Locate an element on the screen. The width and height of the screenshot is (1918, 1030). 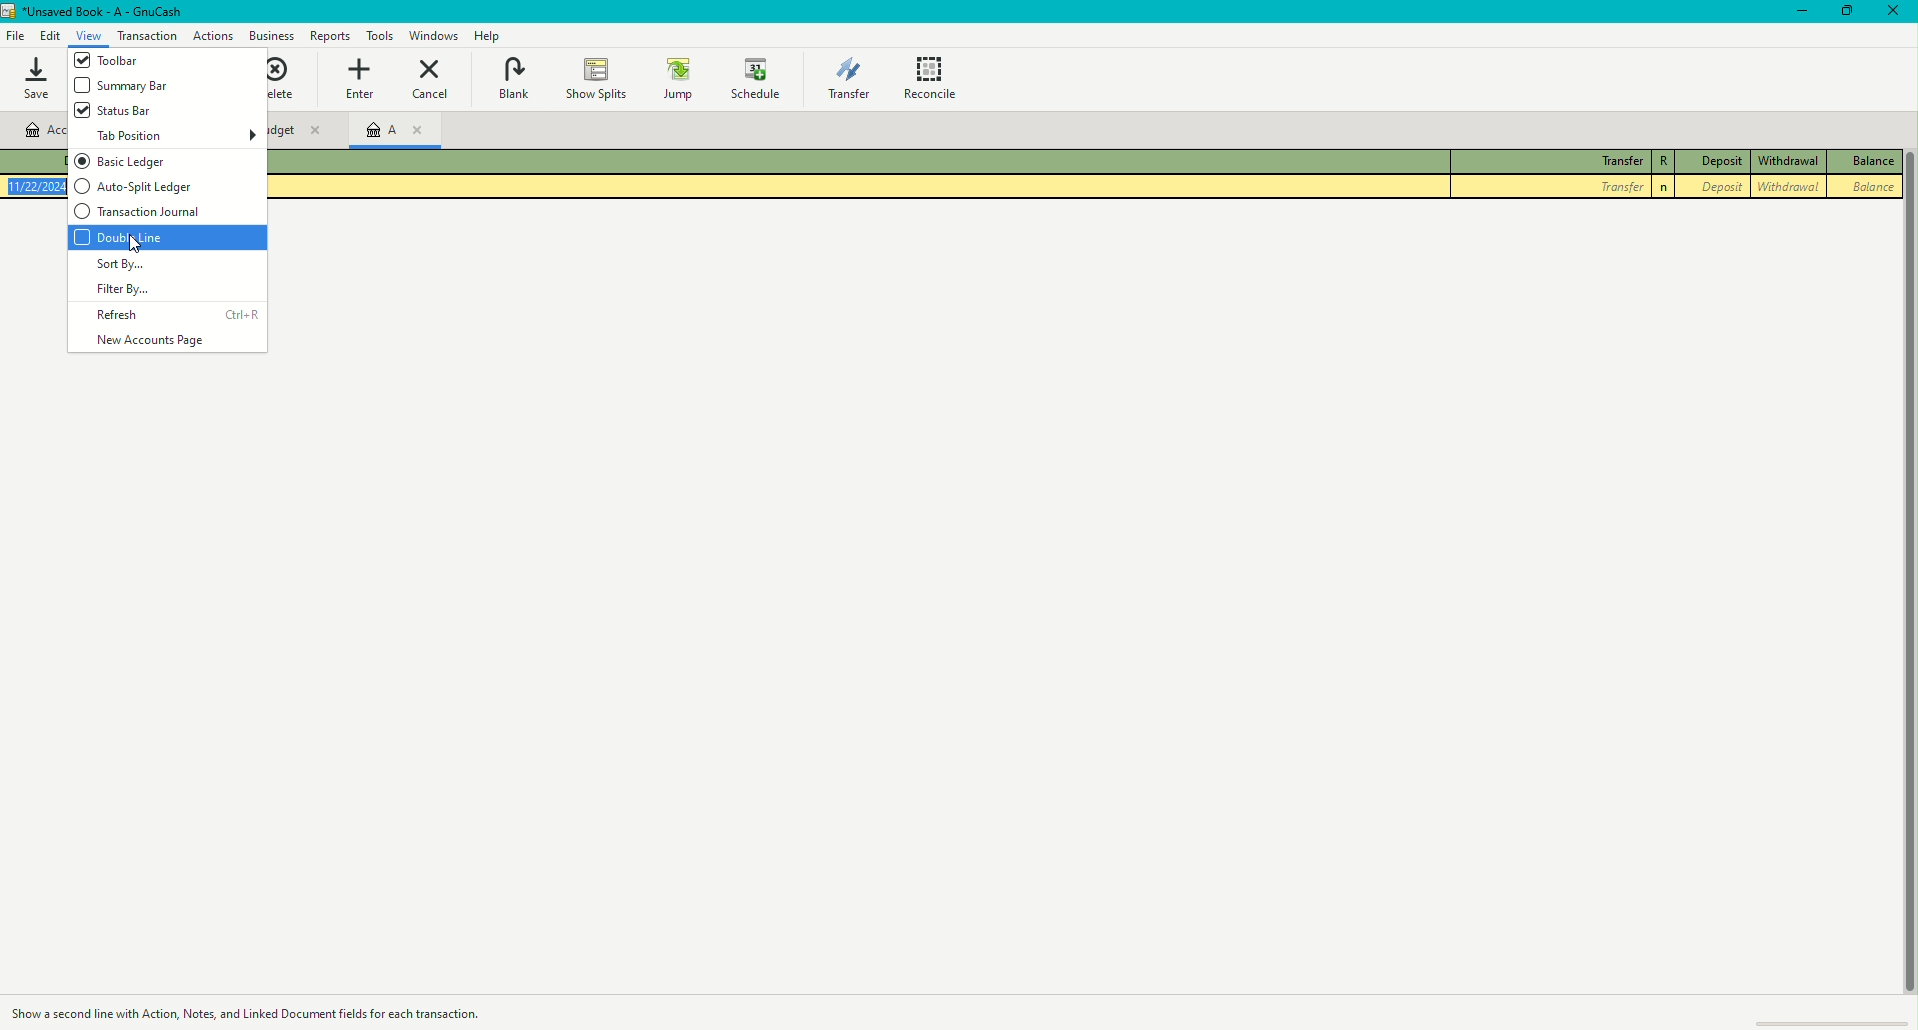
Minimize is located at coordinates (1802, 16).